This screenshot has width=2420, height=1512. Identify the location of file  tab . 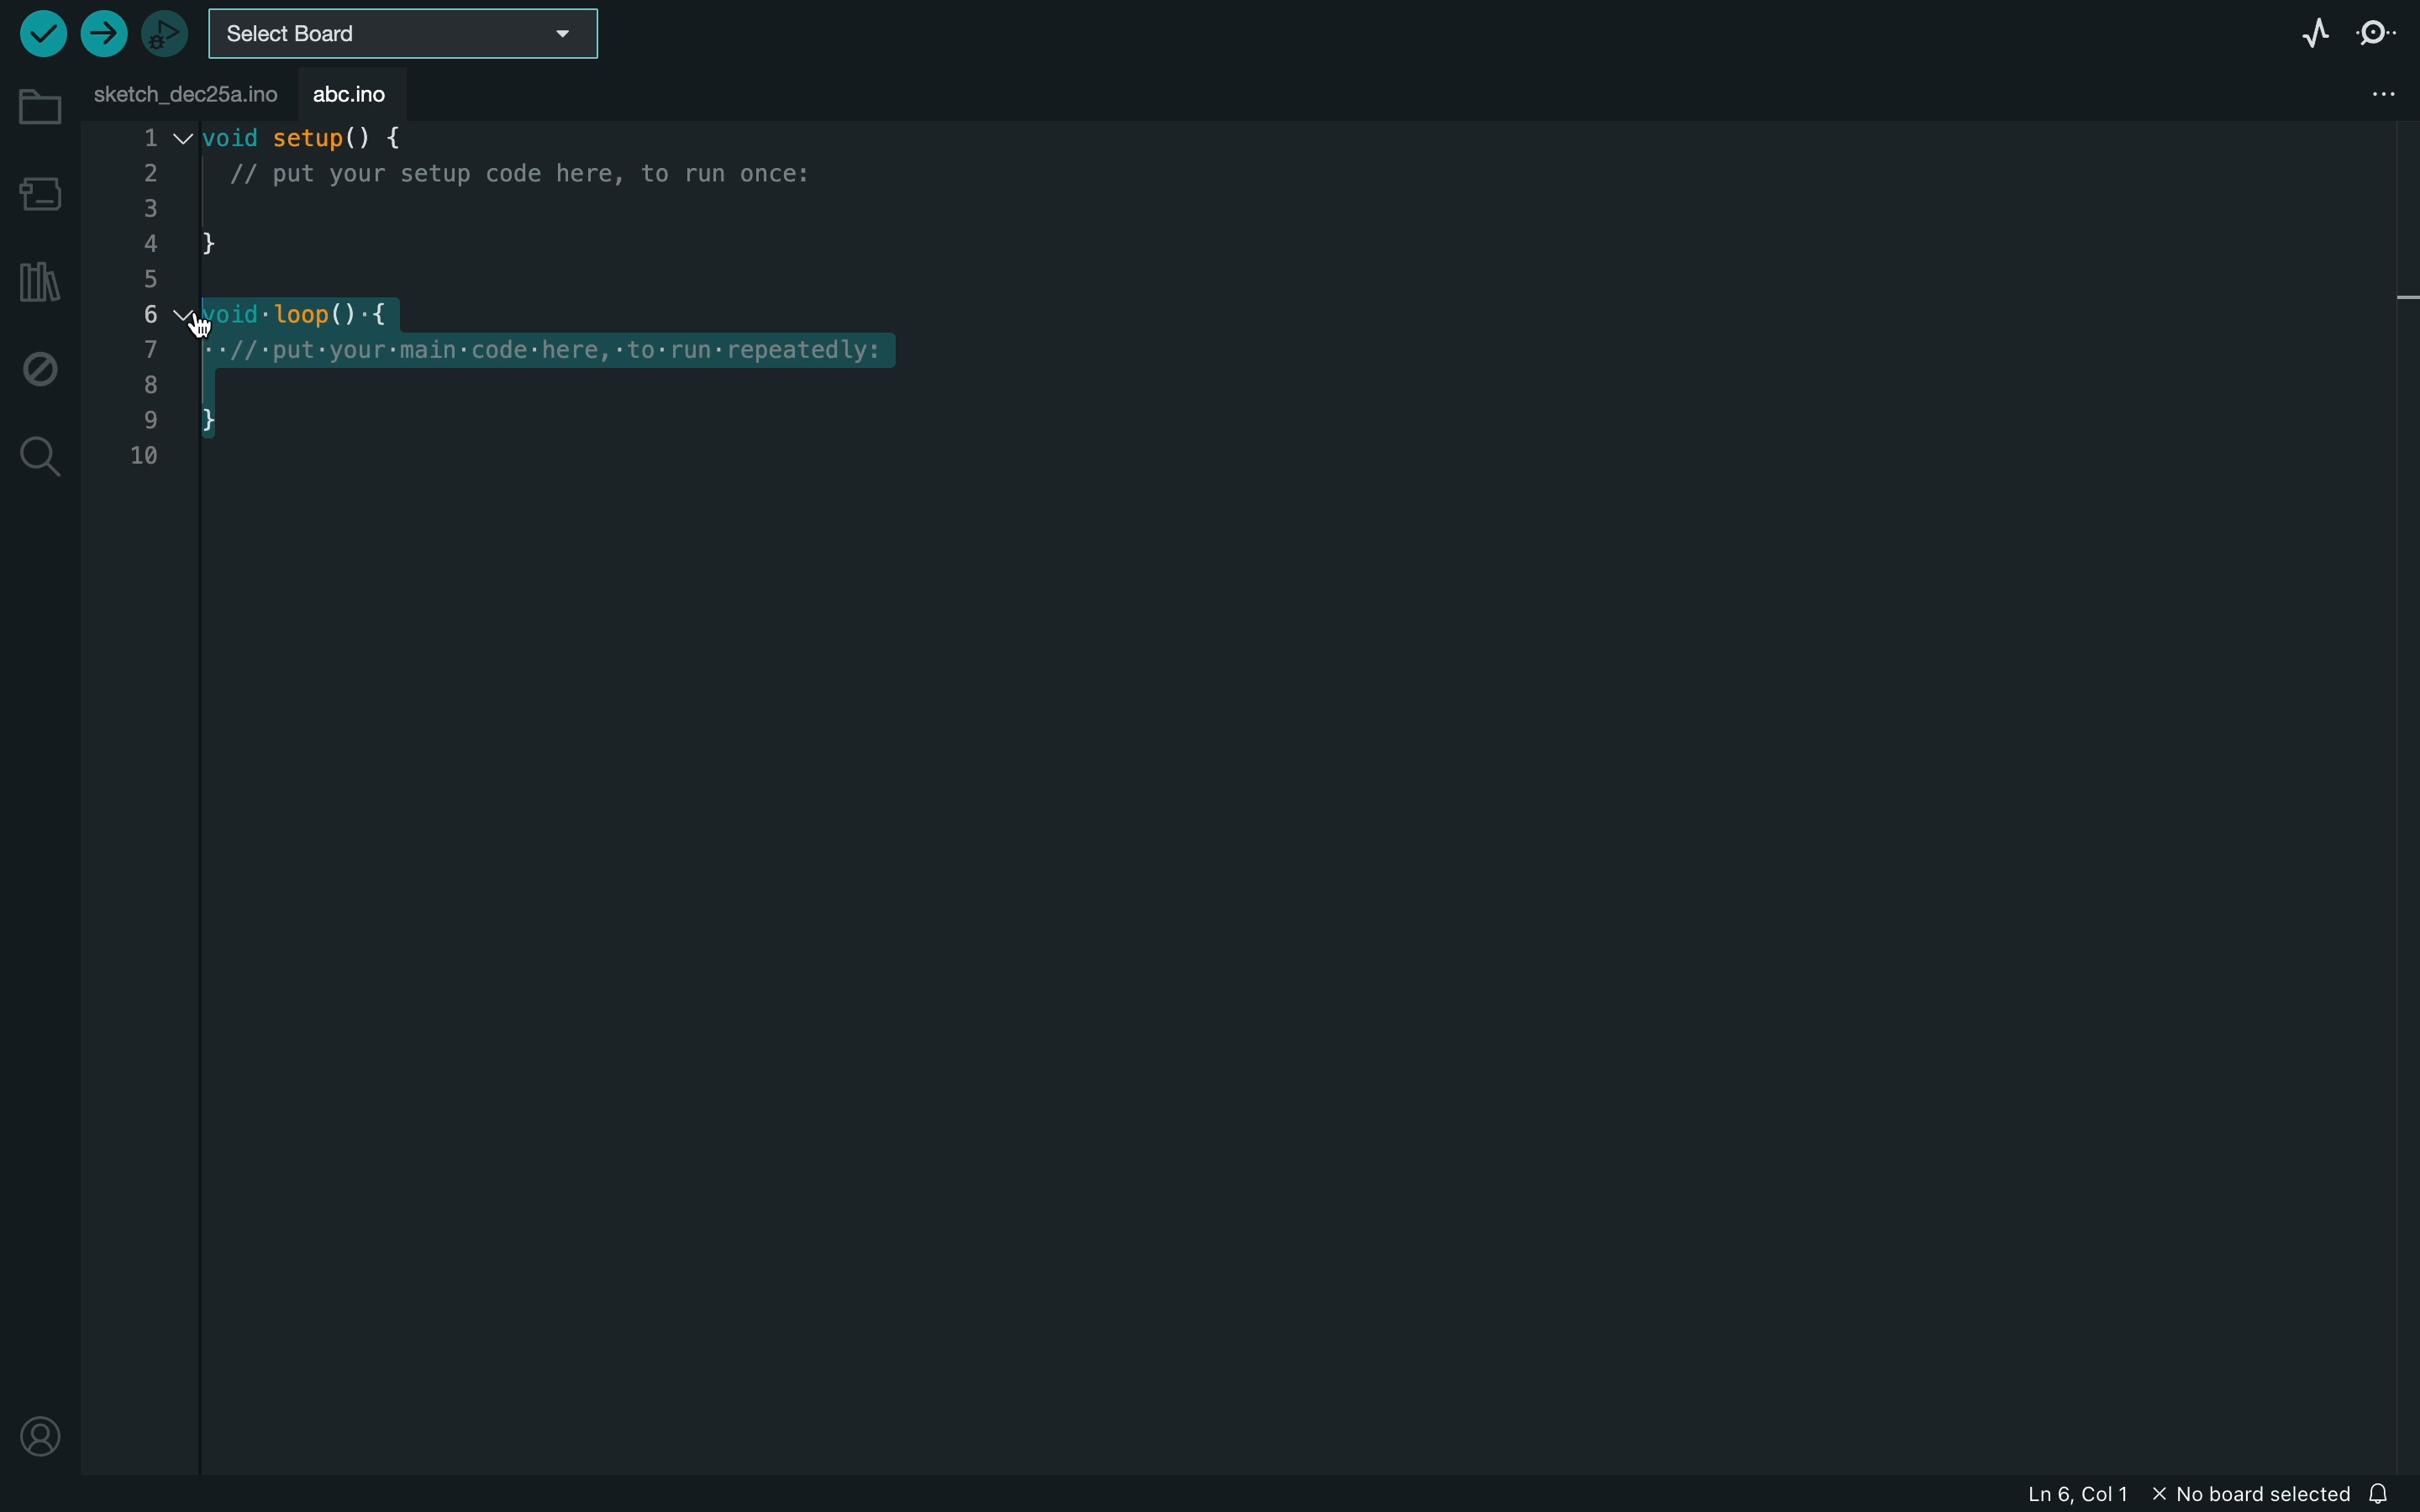
(181, 92).